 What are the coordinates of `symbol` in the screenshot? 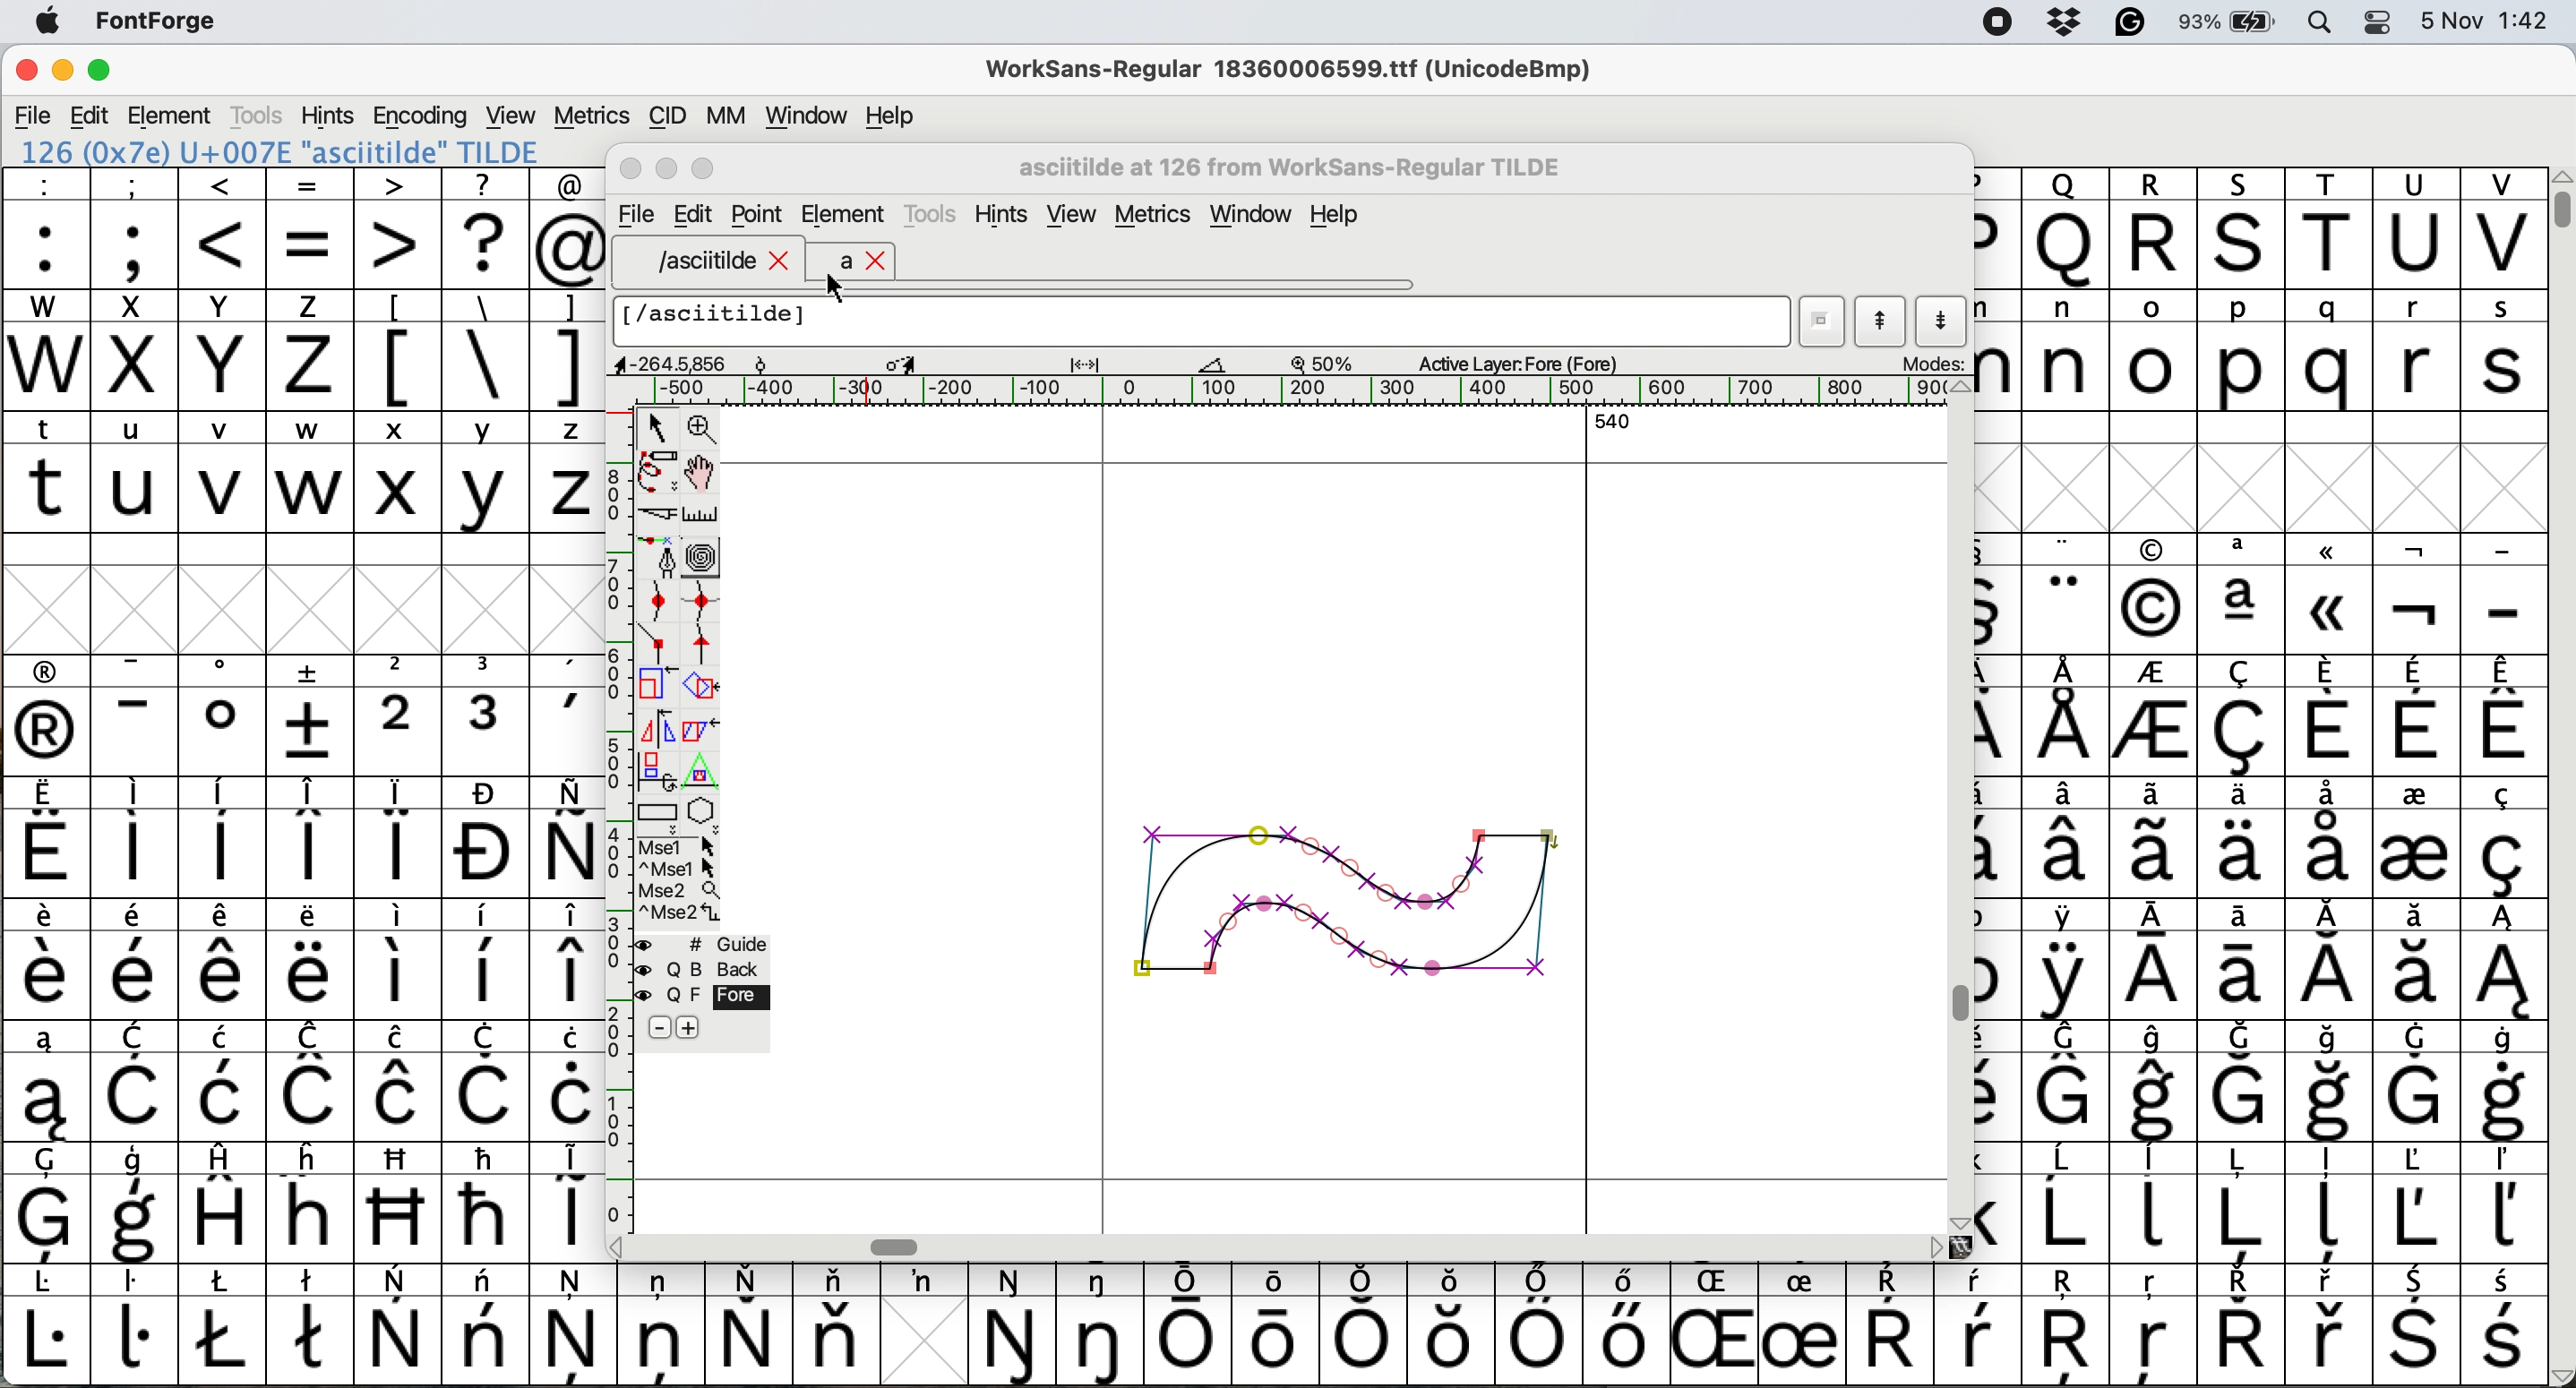 It's located at (487, 1324).